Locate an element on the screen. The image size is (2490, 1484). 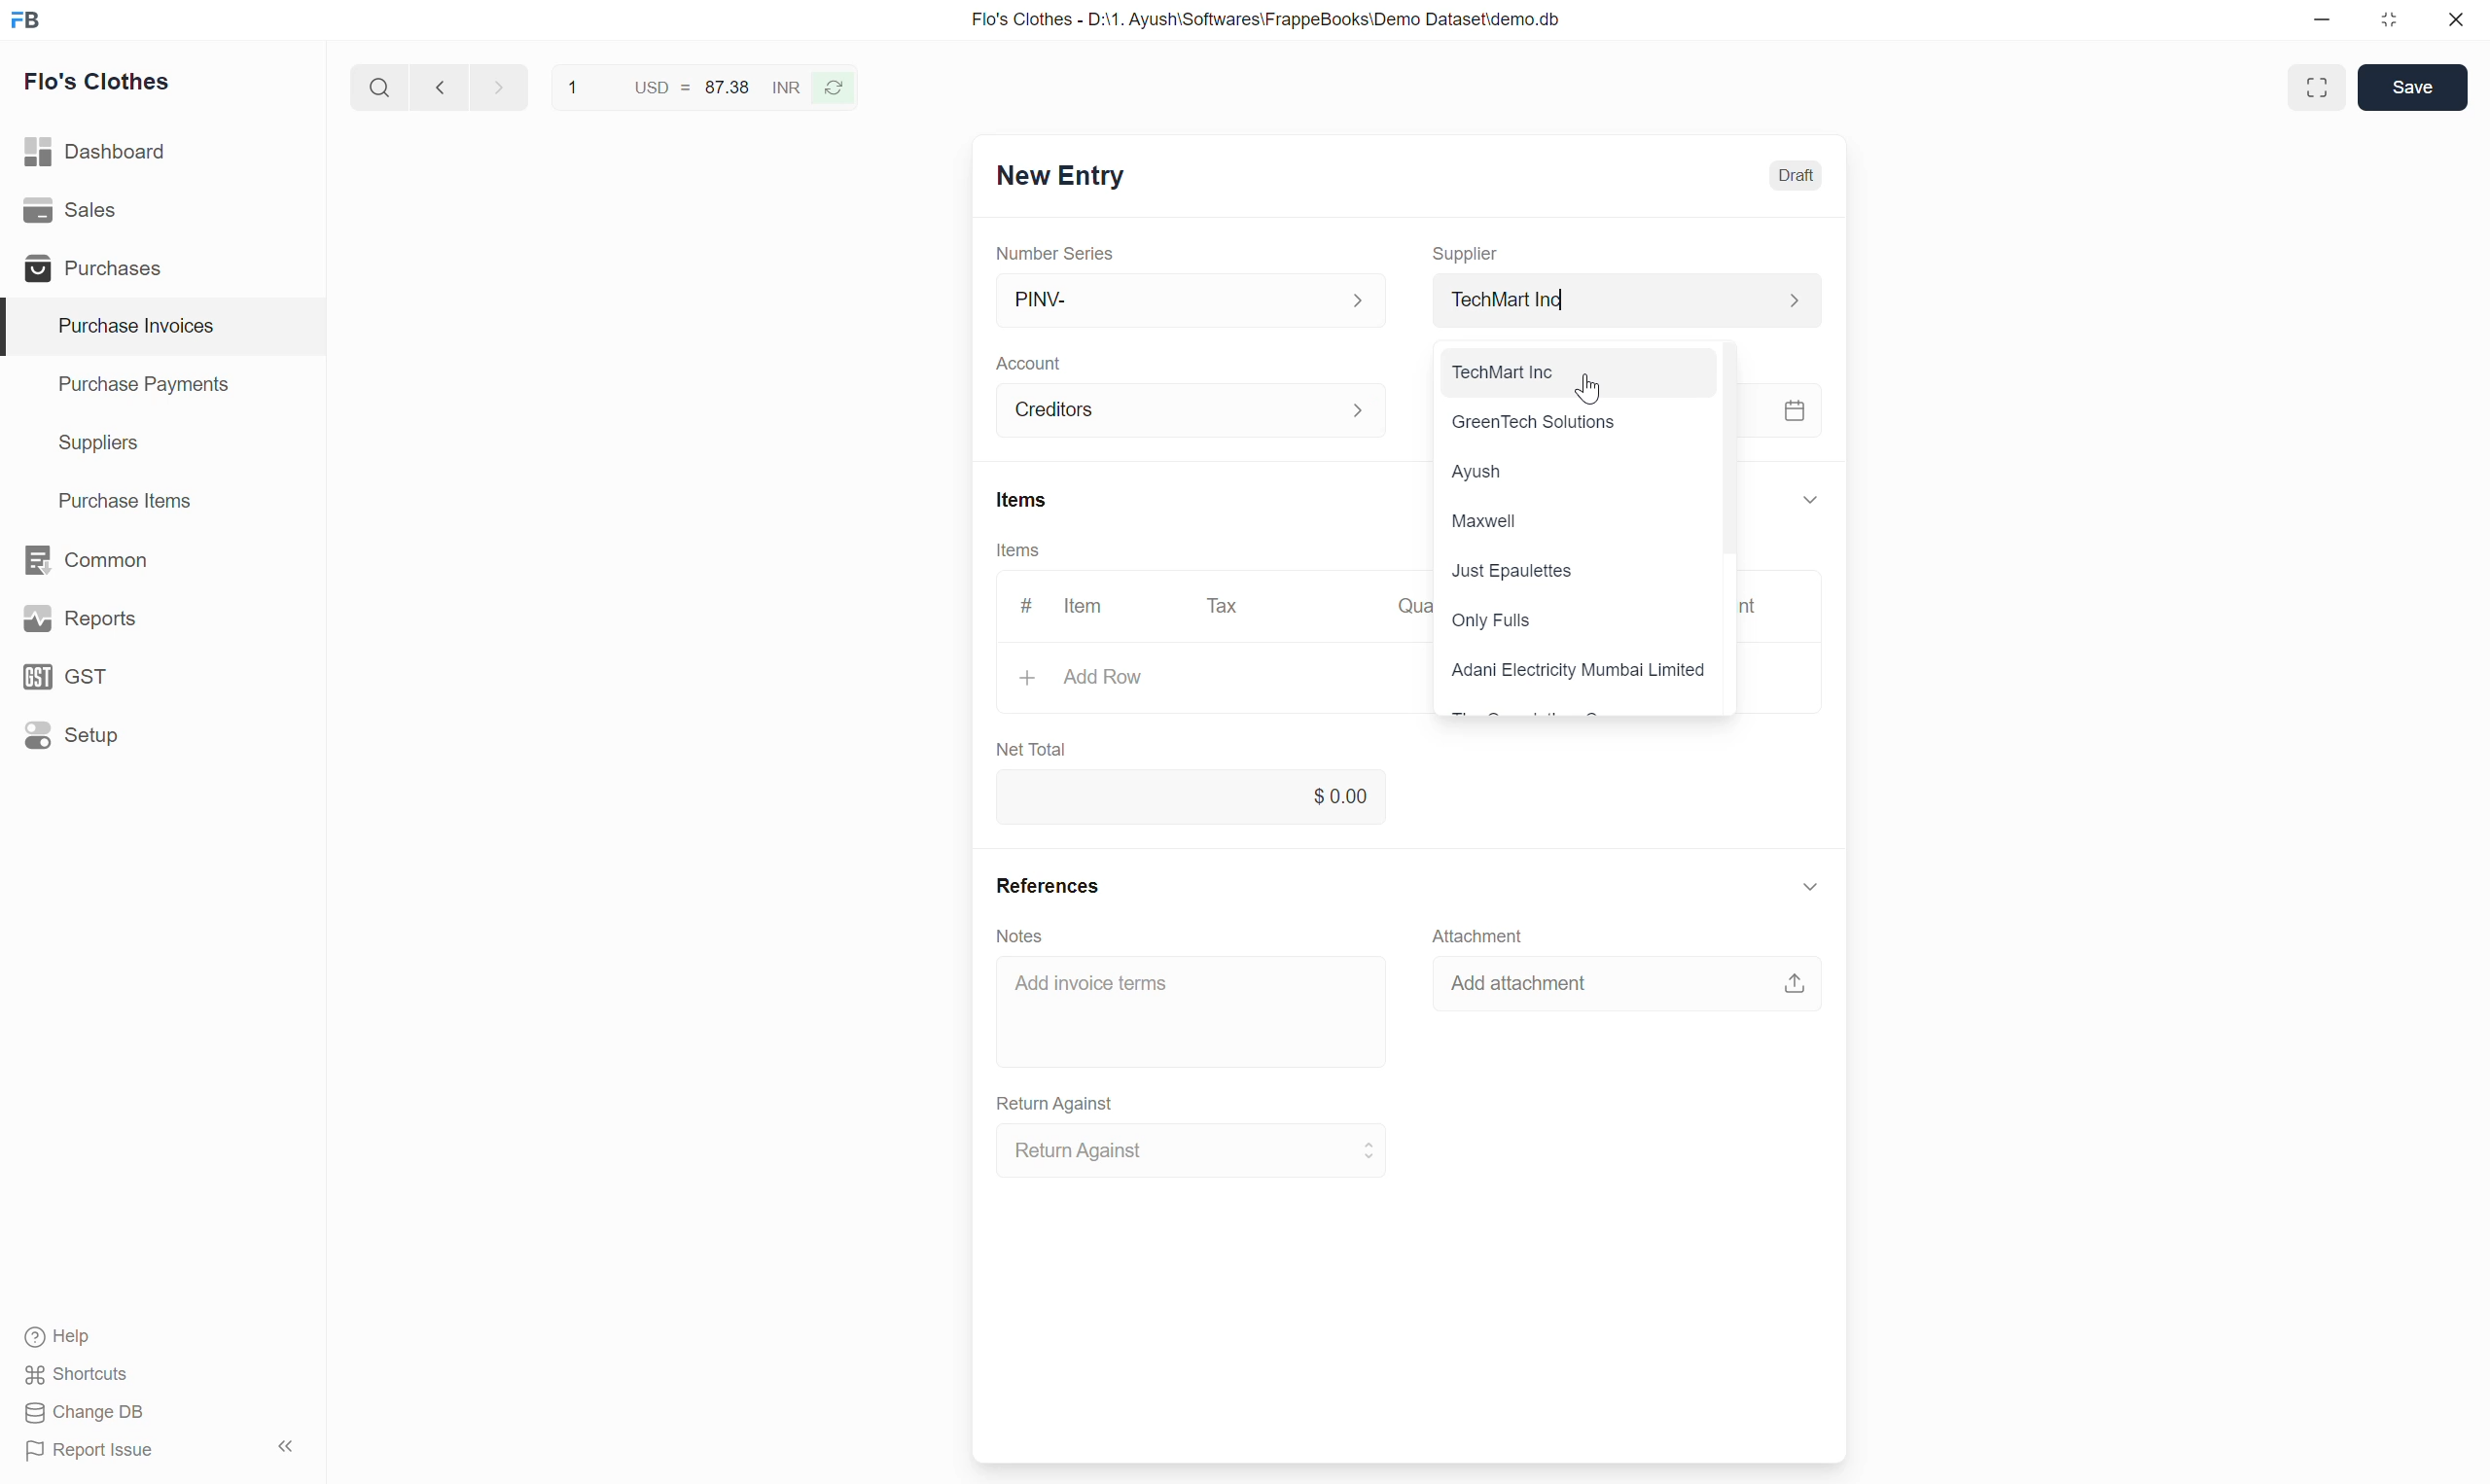
Save is located at coordinates (2411, 86).